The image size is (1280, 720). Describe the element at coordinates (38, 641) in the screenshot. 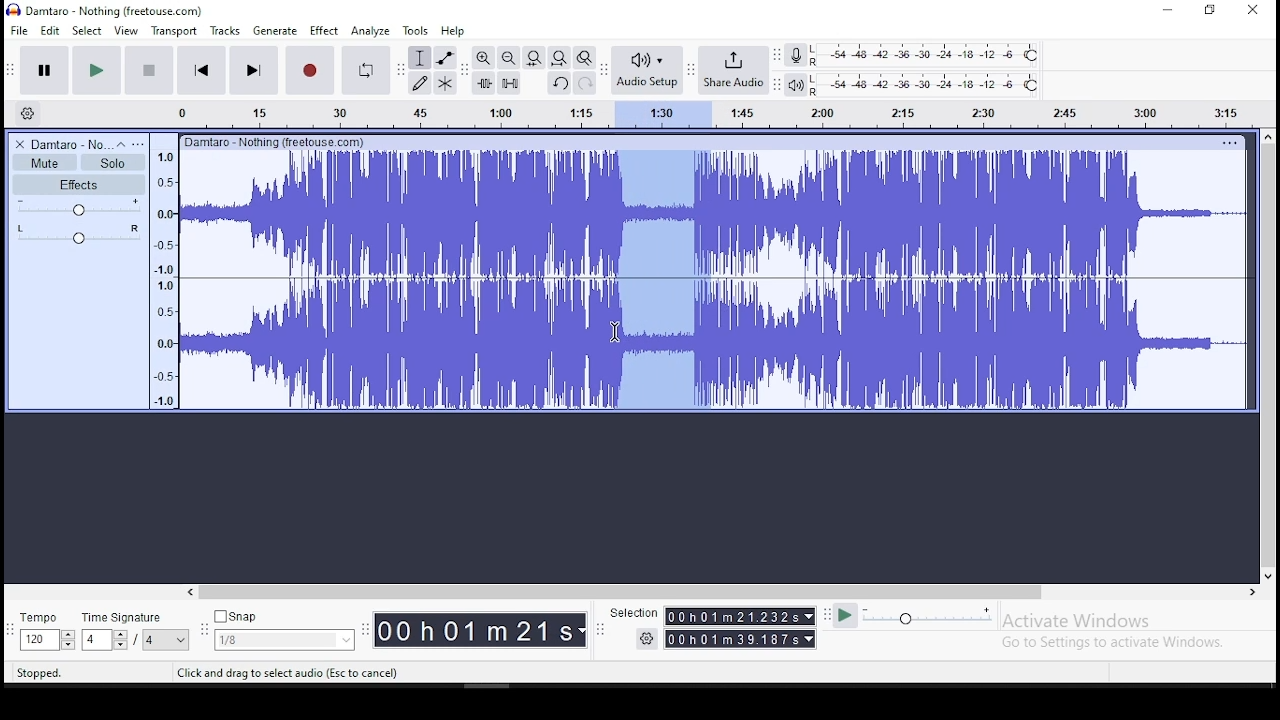

I see `120` at that location.